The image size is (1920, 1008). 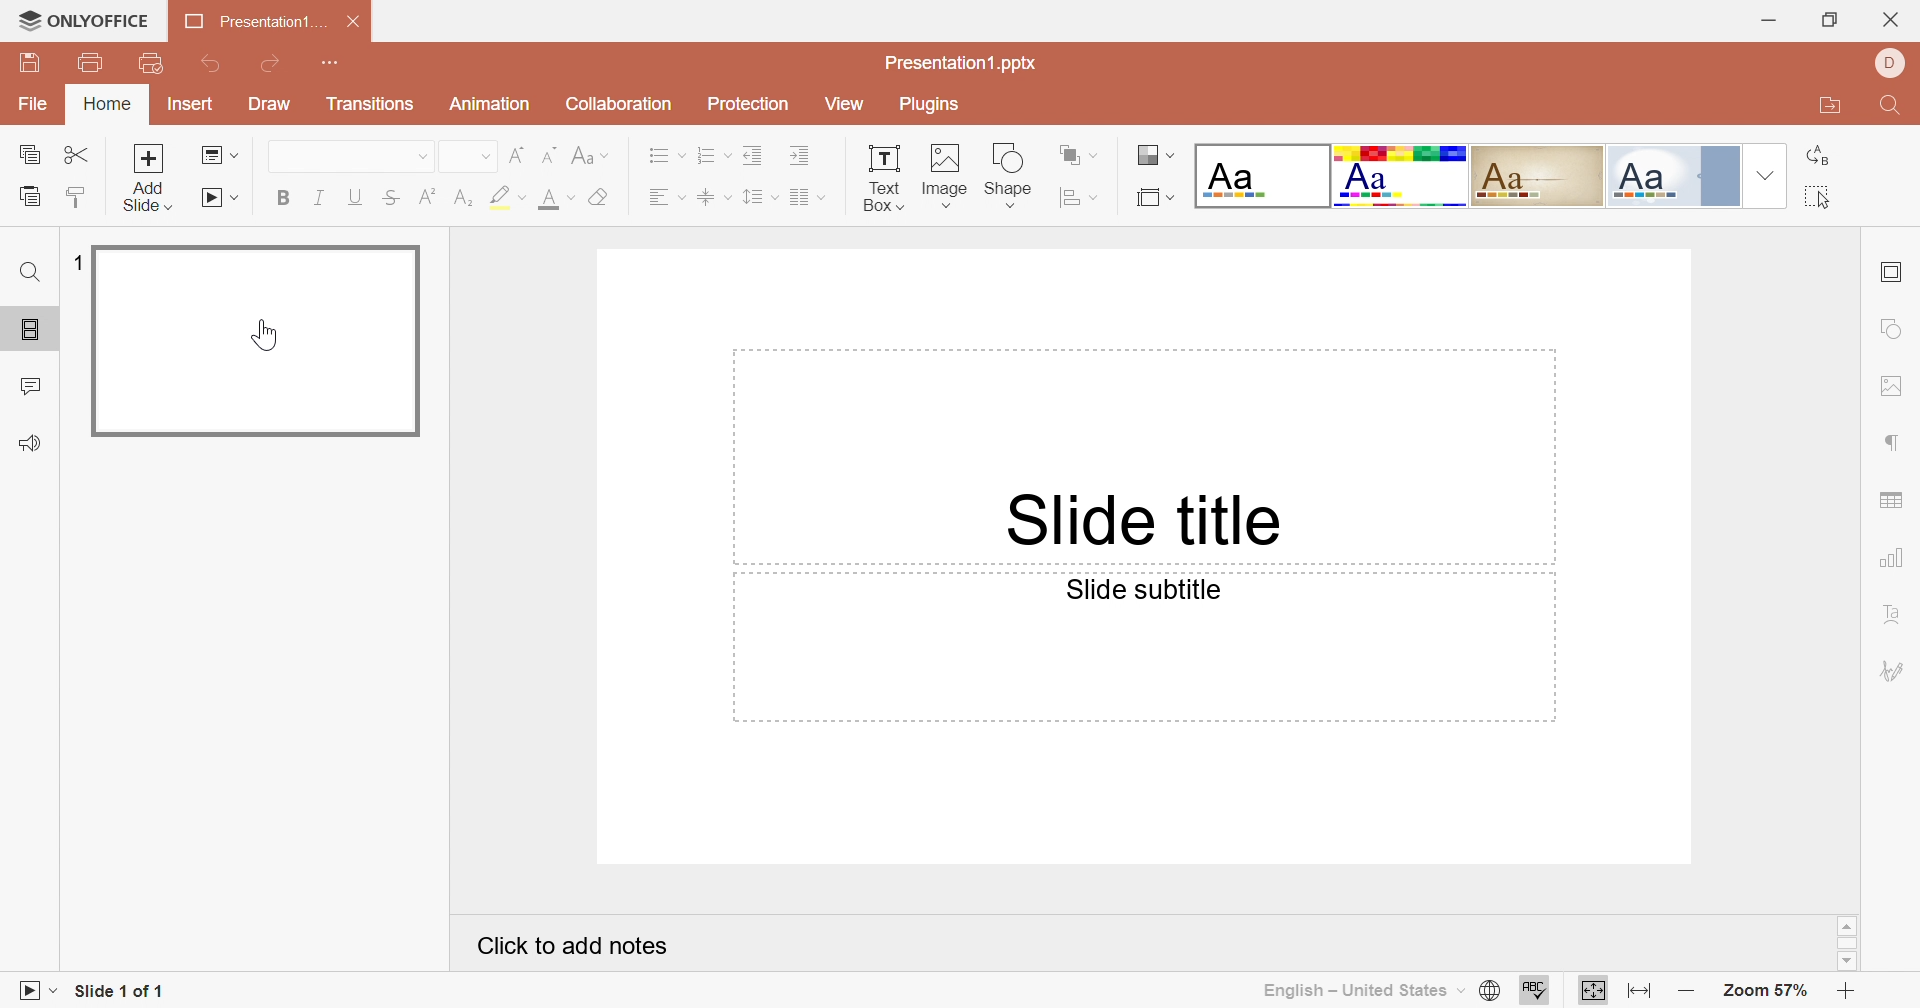 I want to click on Save, so click(x=37, y=61).